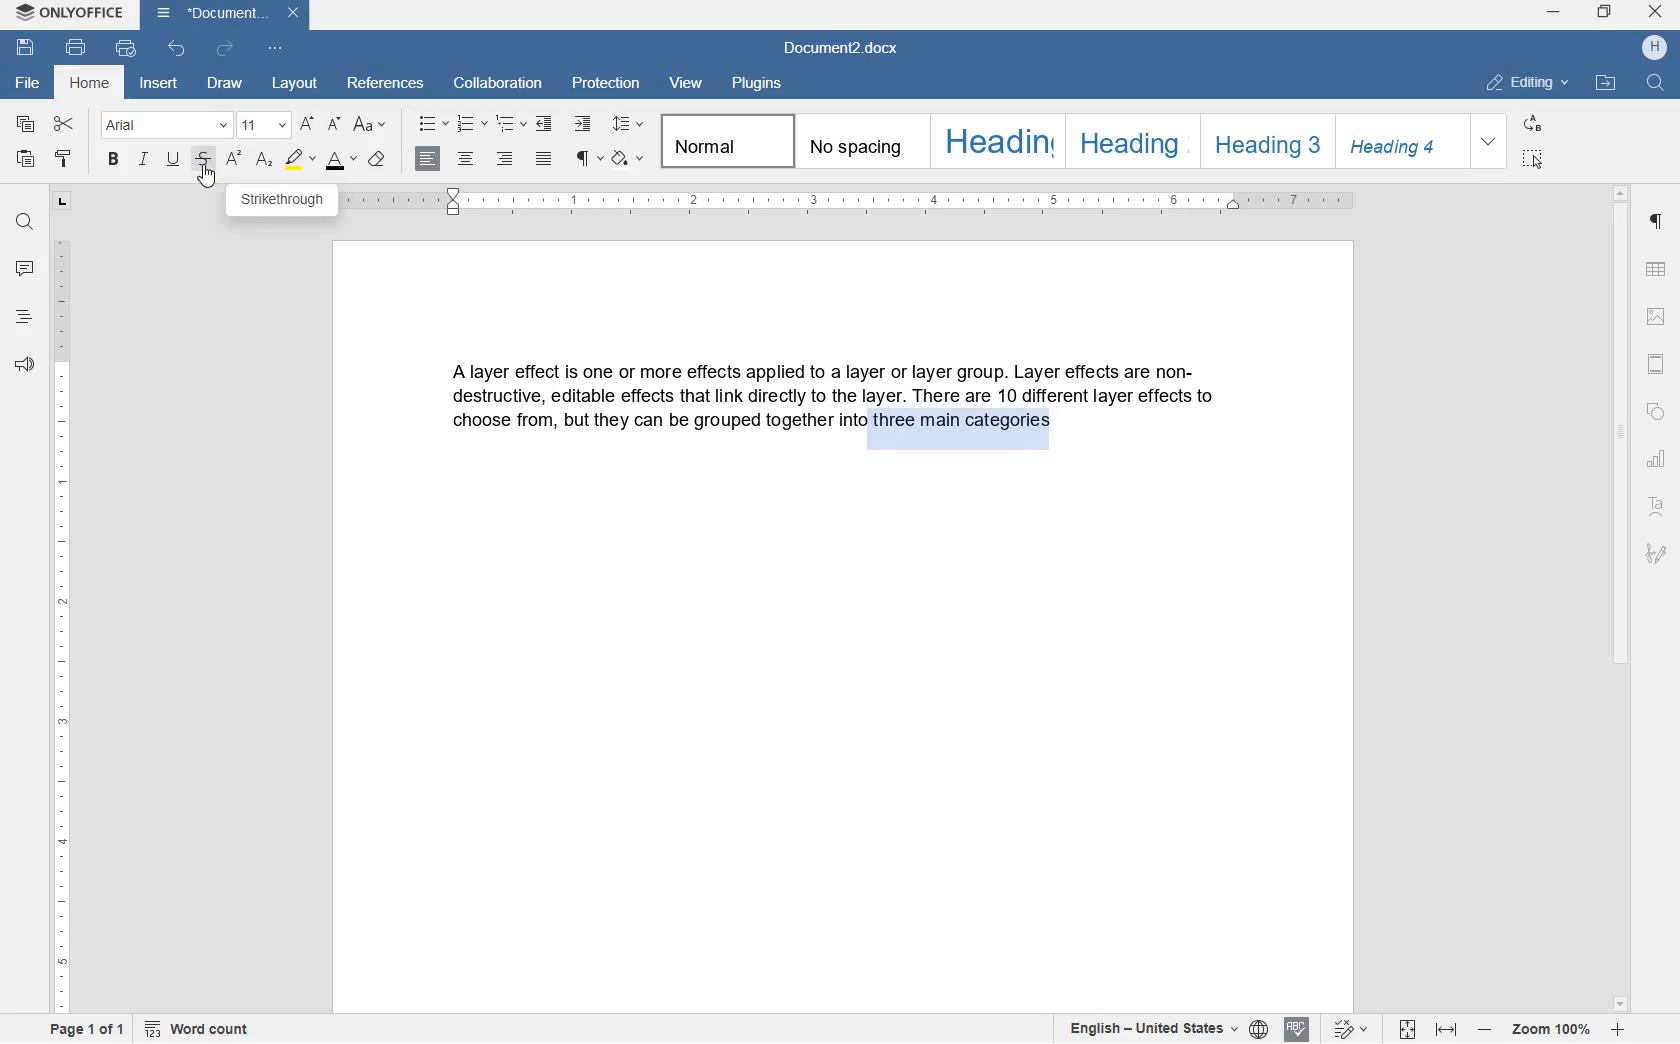 The width and height of the screenshot is (1680, 1044). What do you see at coordinates (1659, 413) in the screenshot?
I see `shape` at bounding box center [1659, 413].